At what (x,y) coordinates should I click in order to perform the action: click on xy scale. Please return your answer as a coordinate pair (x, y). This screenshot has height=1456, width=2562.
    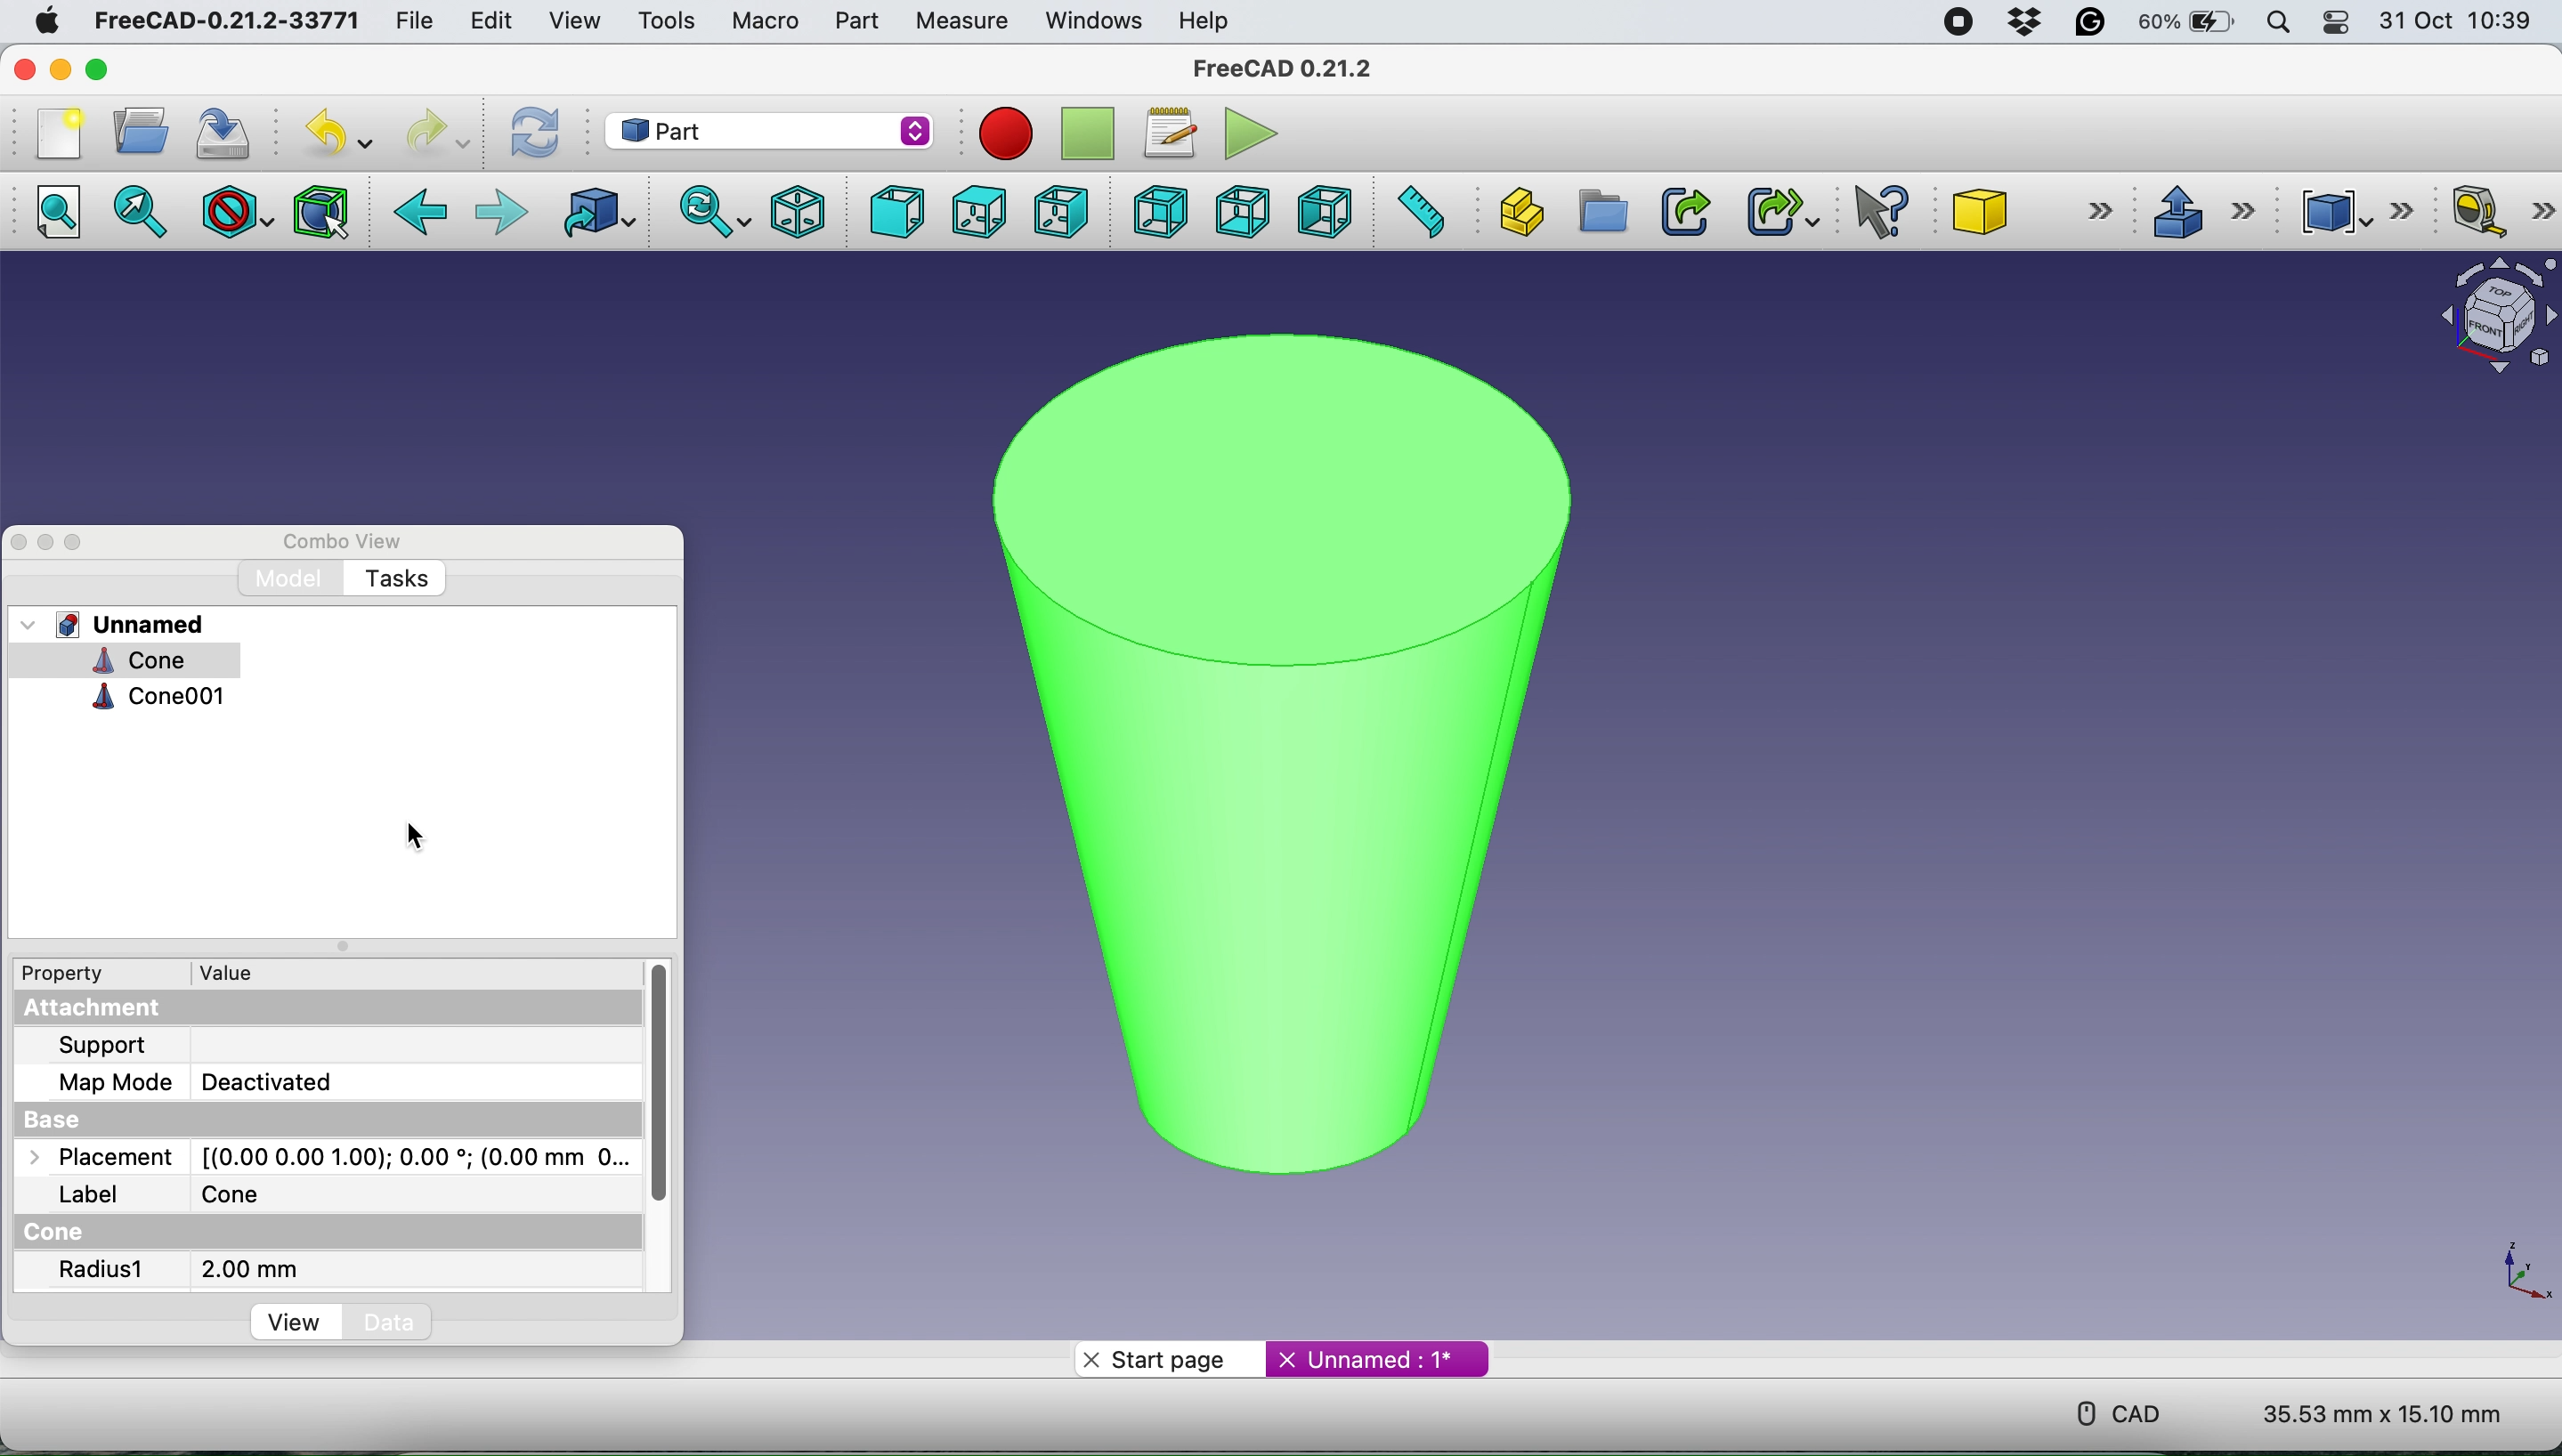
    Looking at the image, I should click on (2511, 1271).